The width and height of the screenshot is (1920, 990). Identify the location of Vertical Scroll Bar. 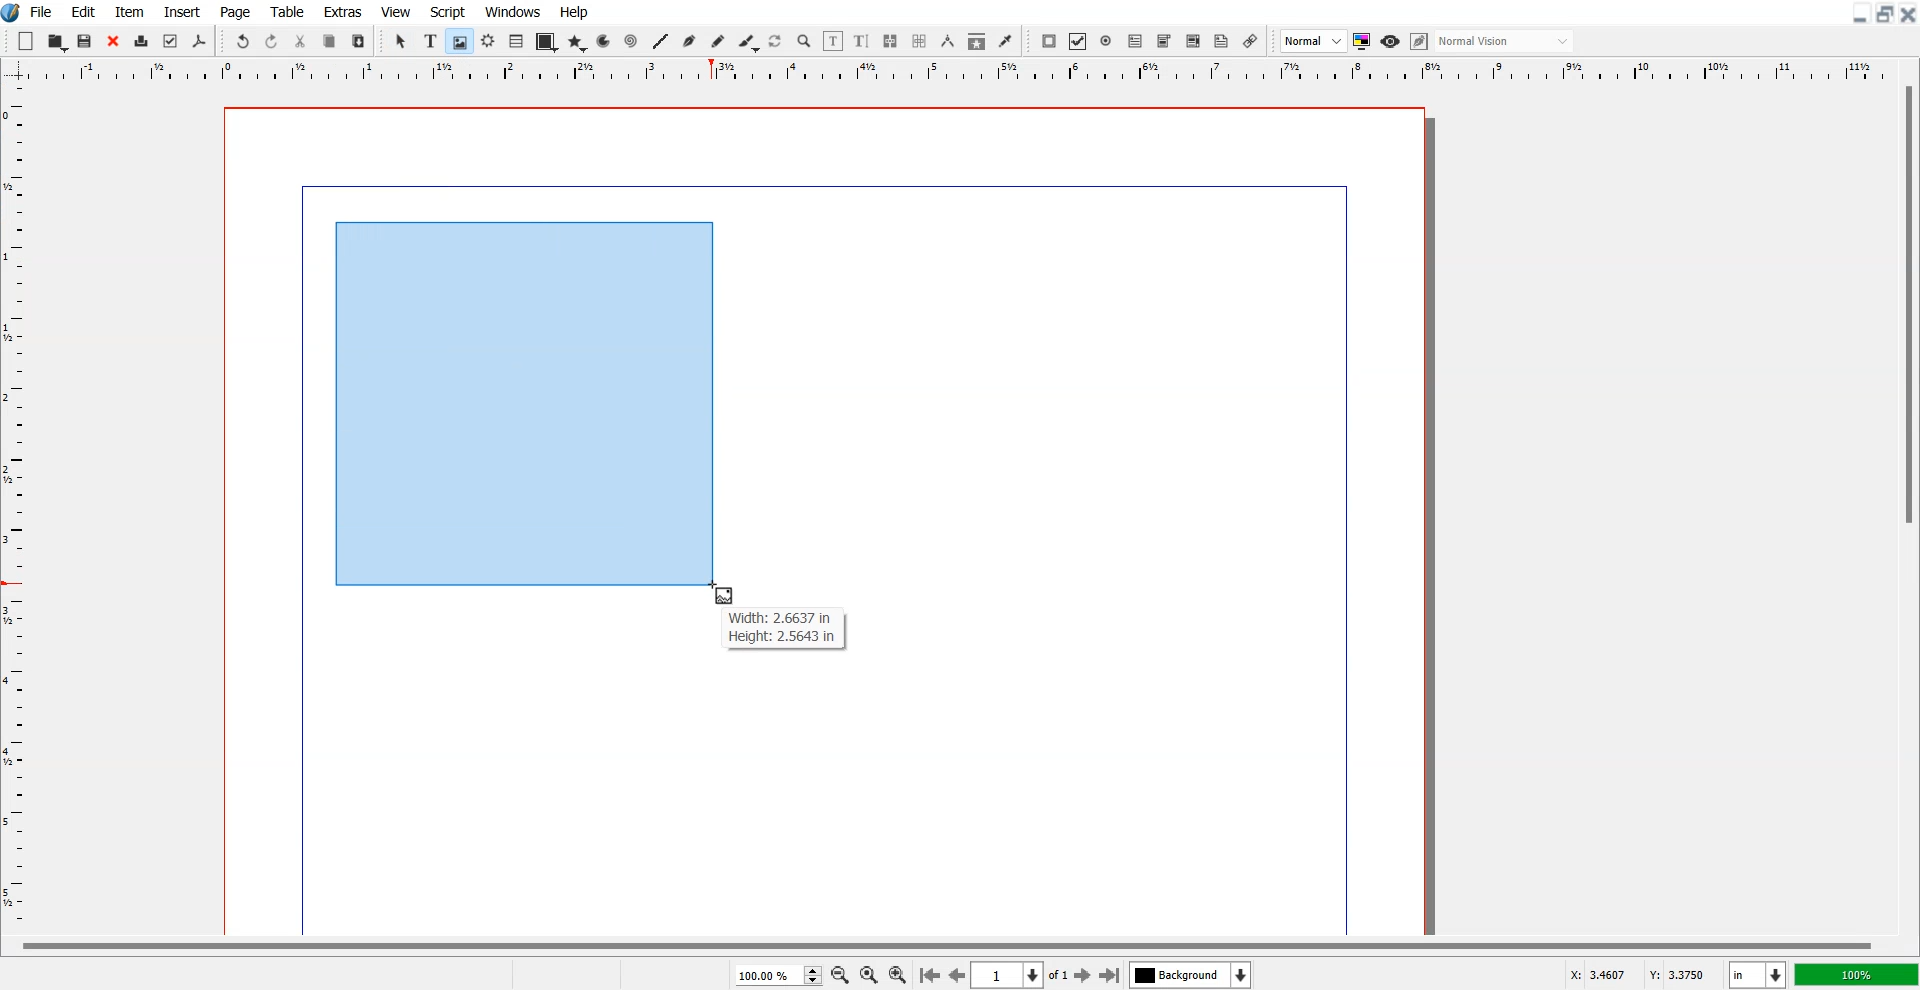
(1906, 506).